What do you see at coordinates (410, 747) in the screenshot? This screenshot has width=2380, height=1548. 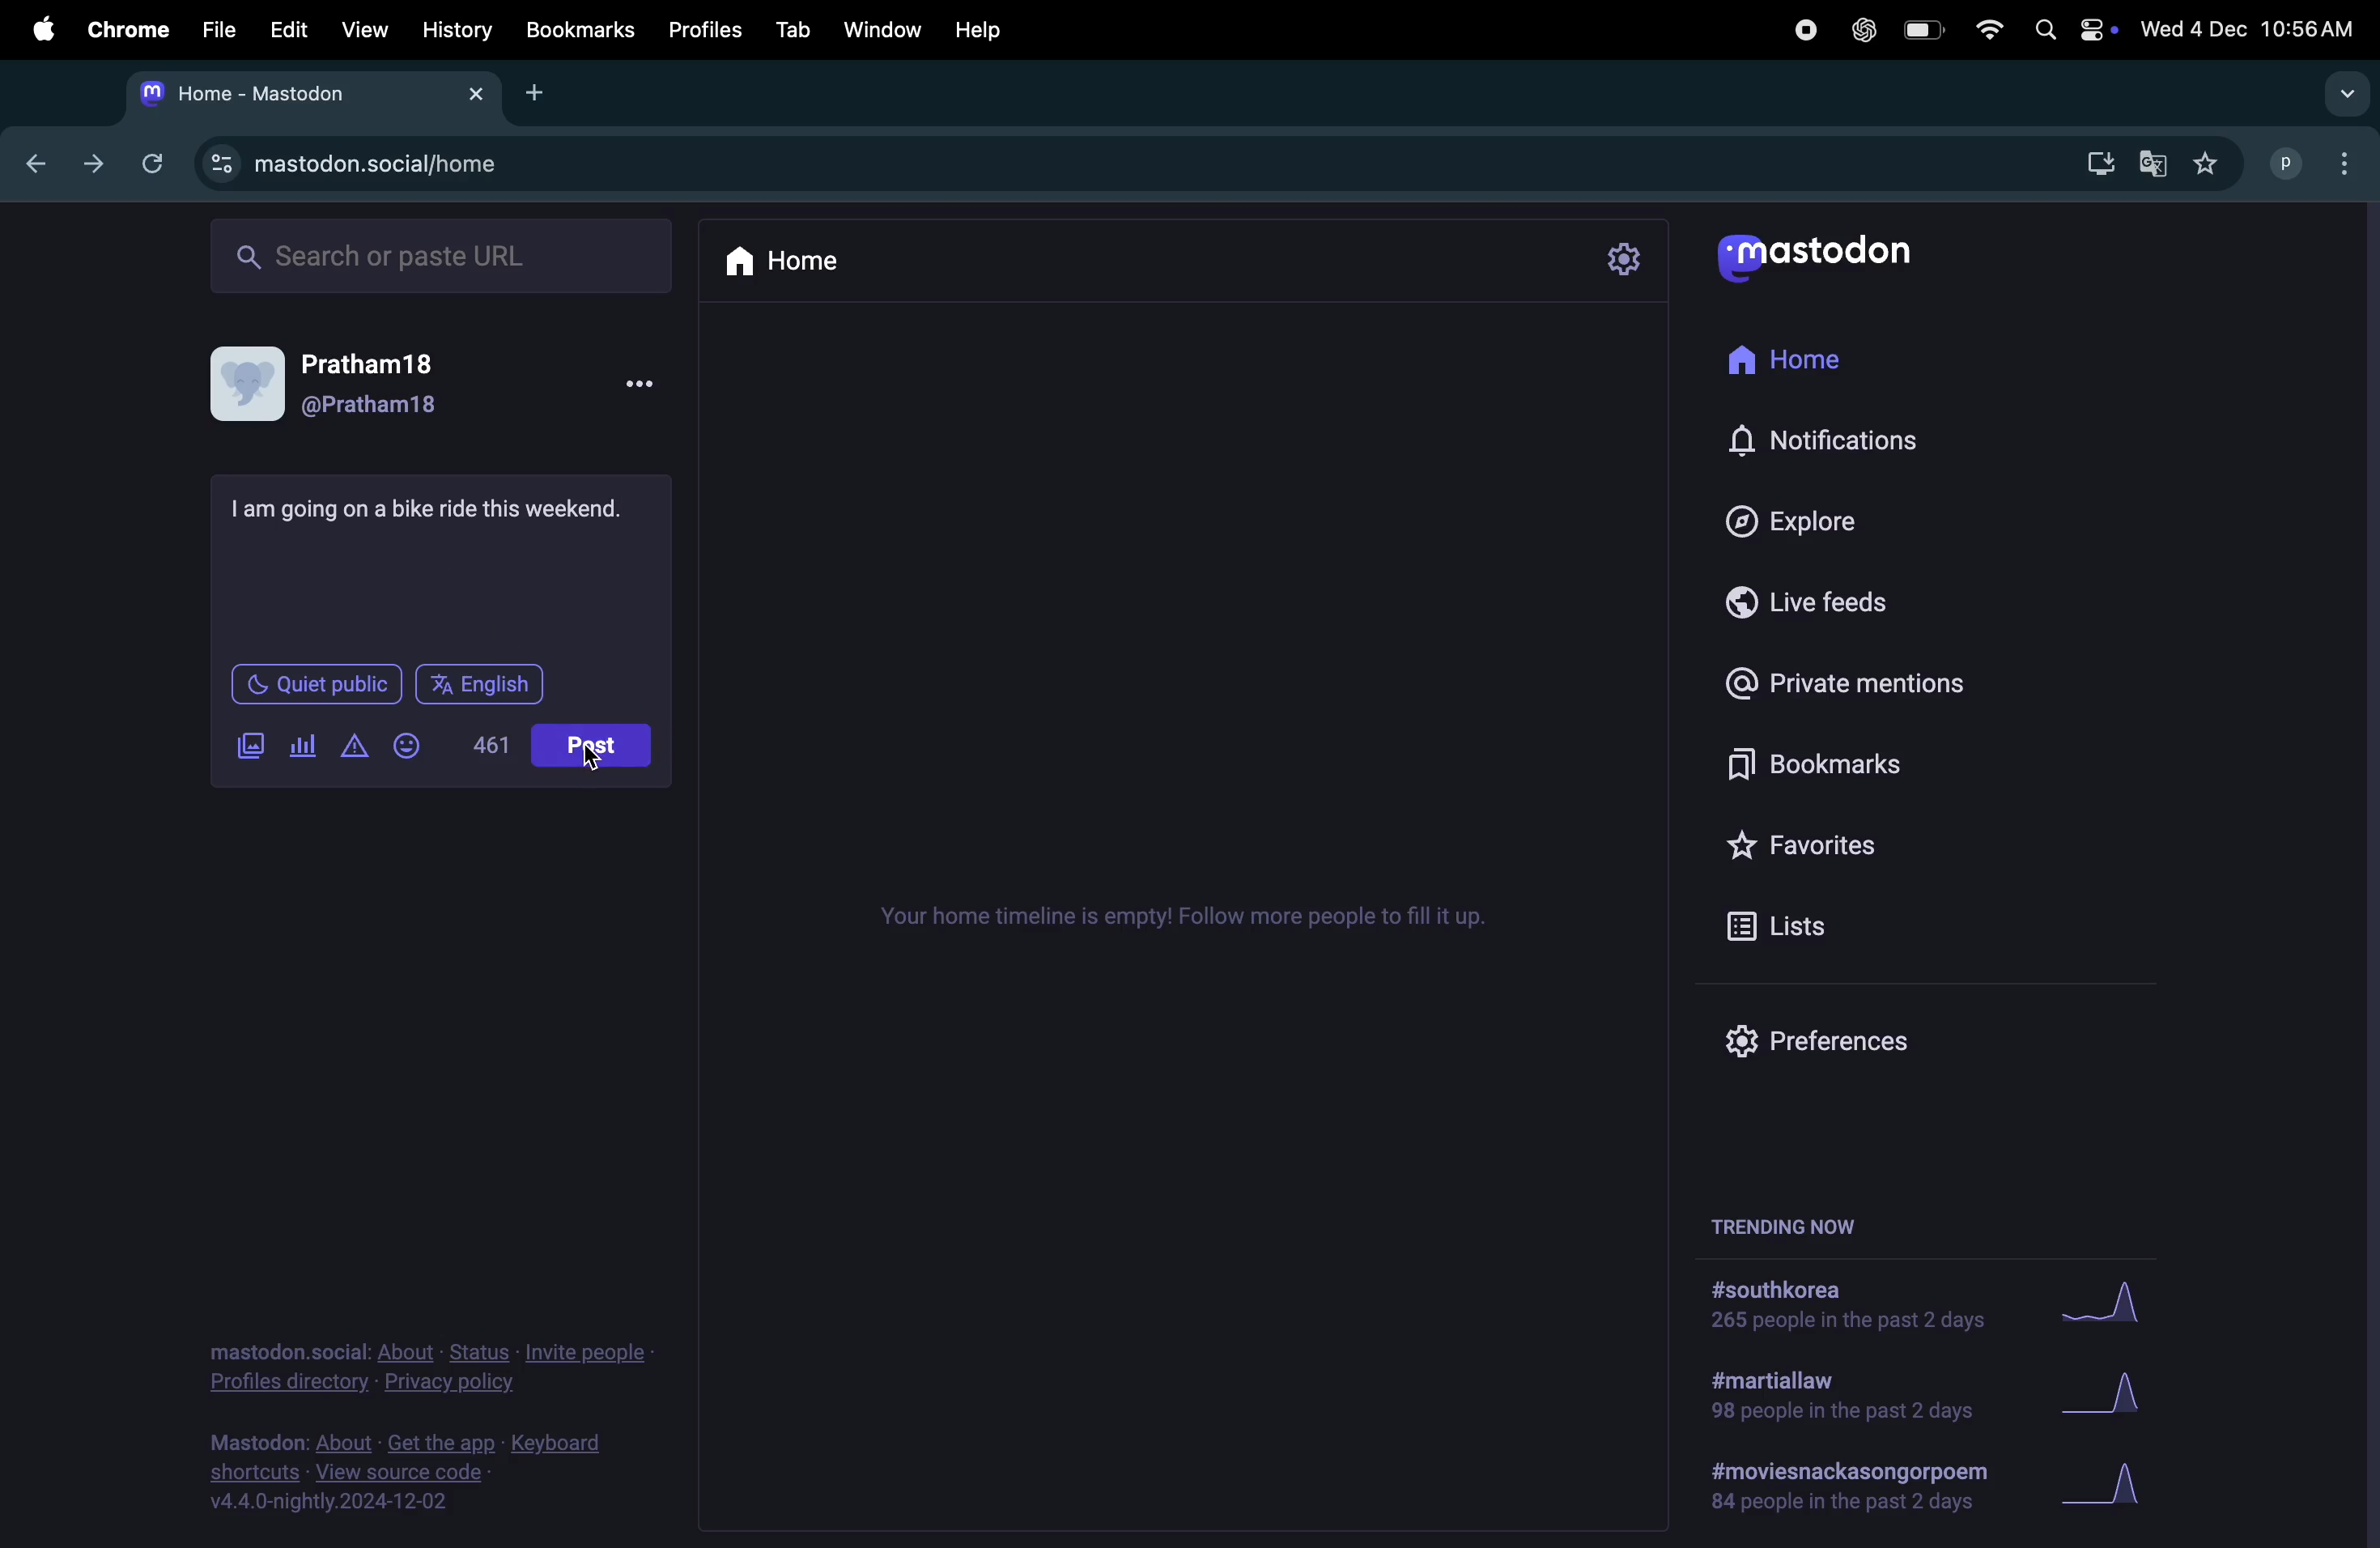 I see `emoji` at bounding box center [410, 747].